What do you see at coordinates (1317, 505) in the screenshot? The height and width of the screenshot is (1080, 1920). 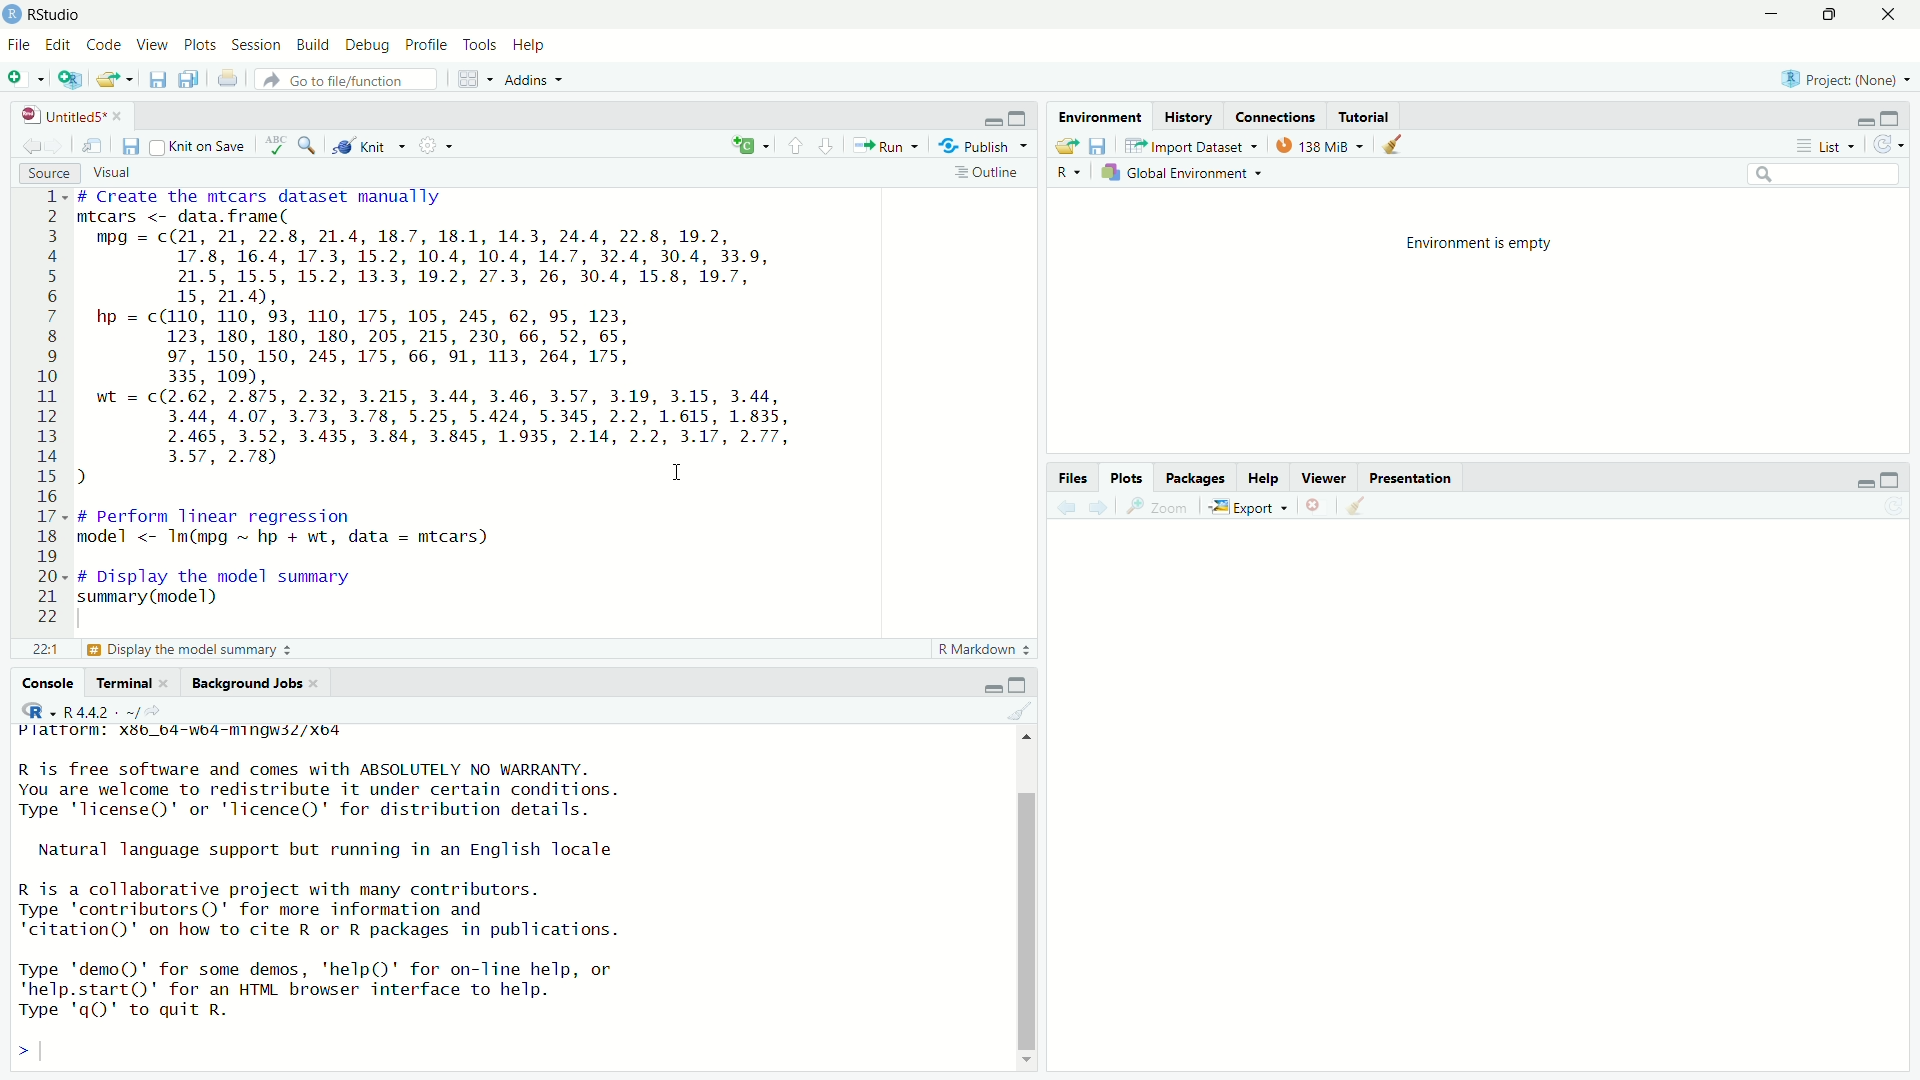 I see `remove current plot` at bounding box center [1317, 505].